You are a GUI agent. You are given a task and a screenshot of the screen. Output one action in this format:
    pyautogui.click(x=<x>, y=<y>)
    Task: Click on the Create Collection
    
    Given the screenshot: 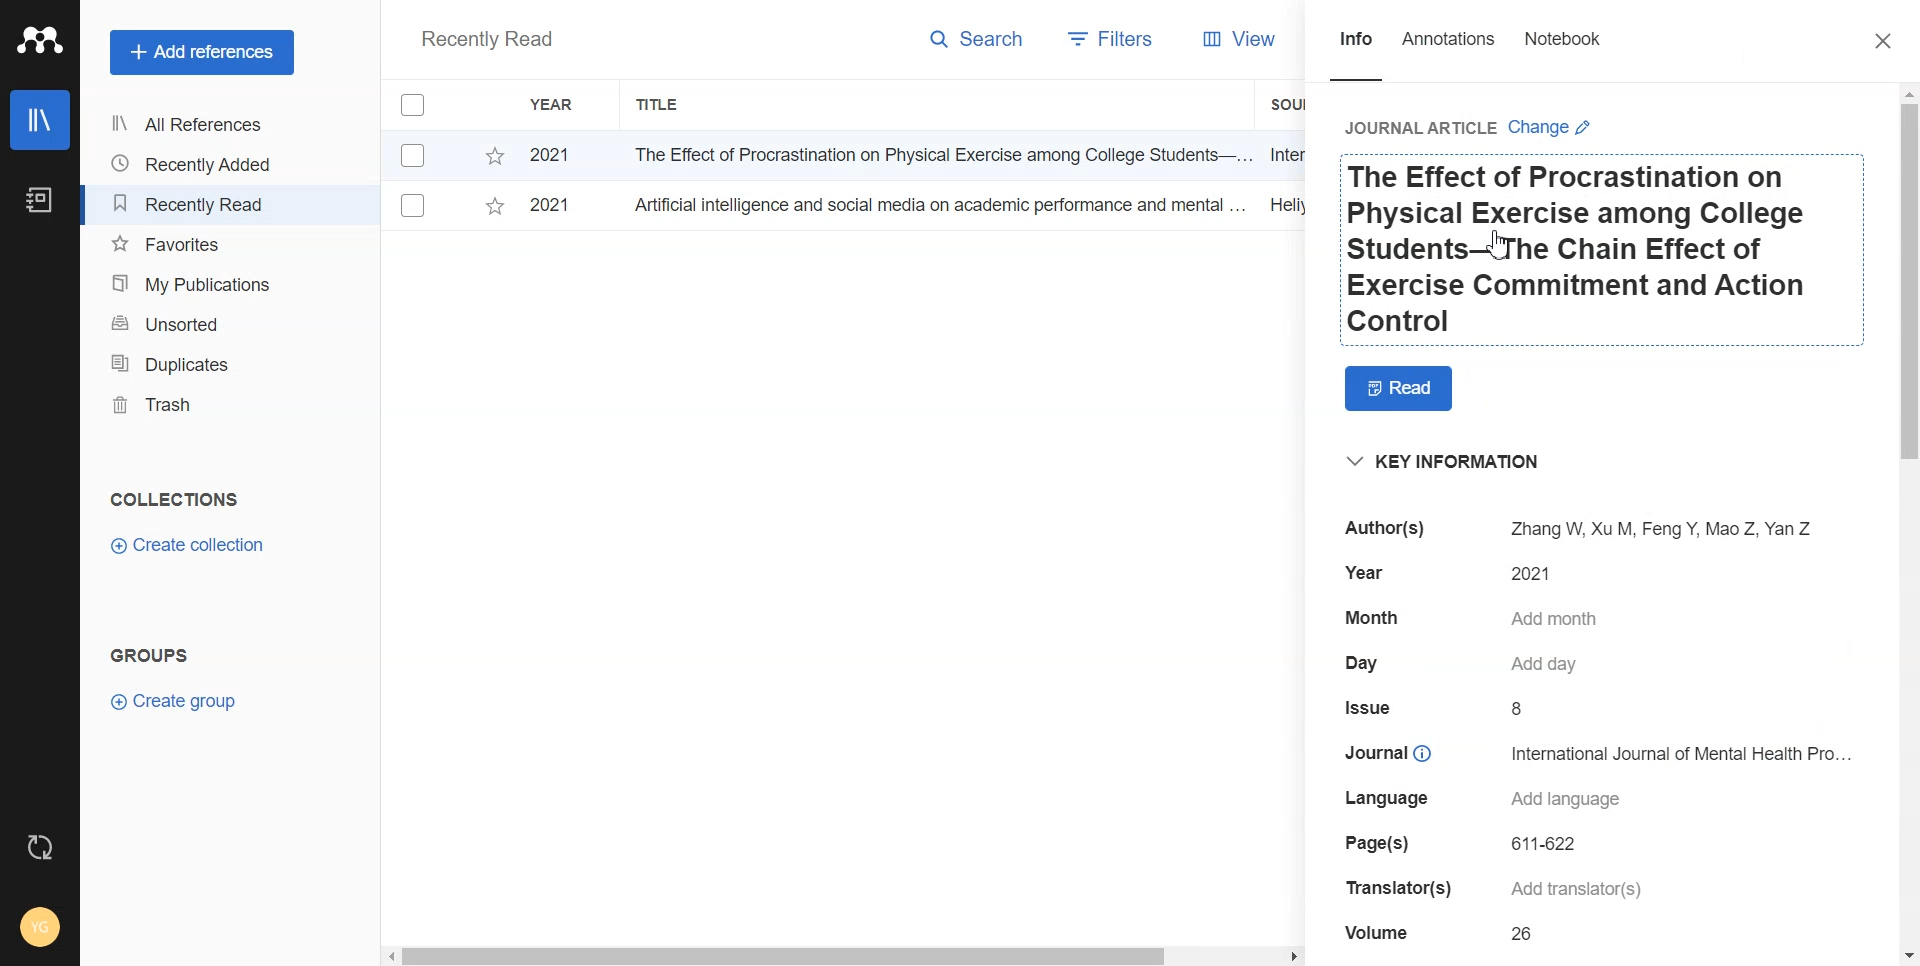 What is the action you would take?
    pyautogui.click(x=190, y=546)
    